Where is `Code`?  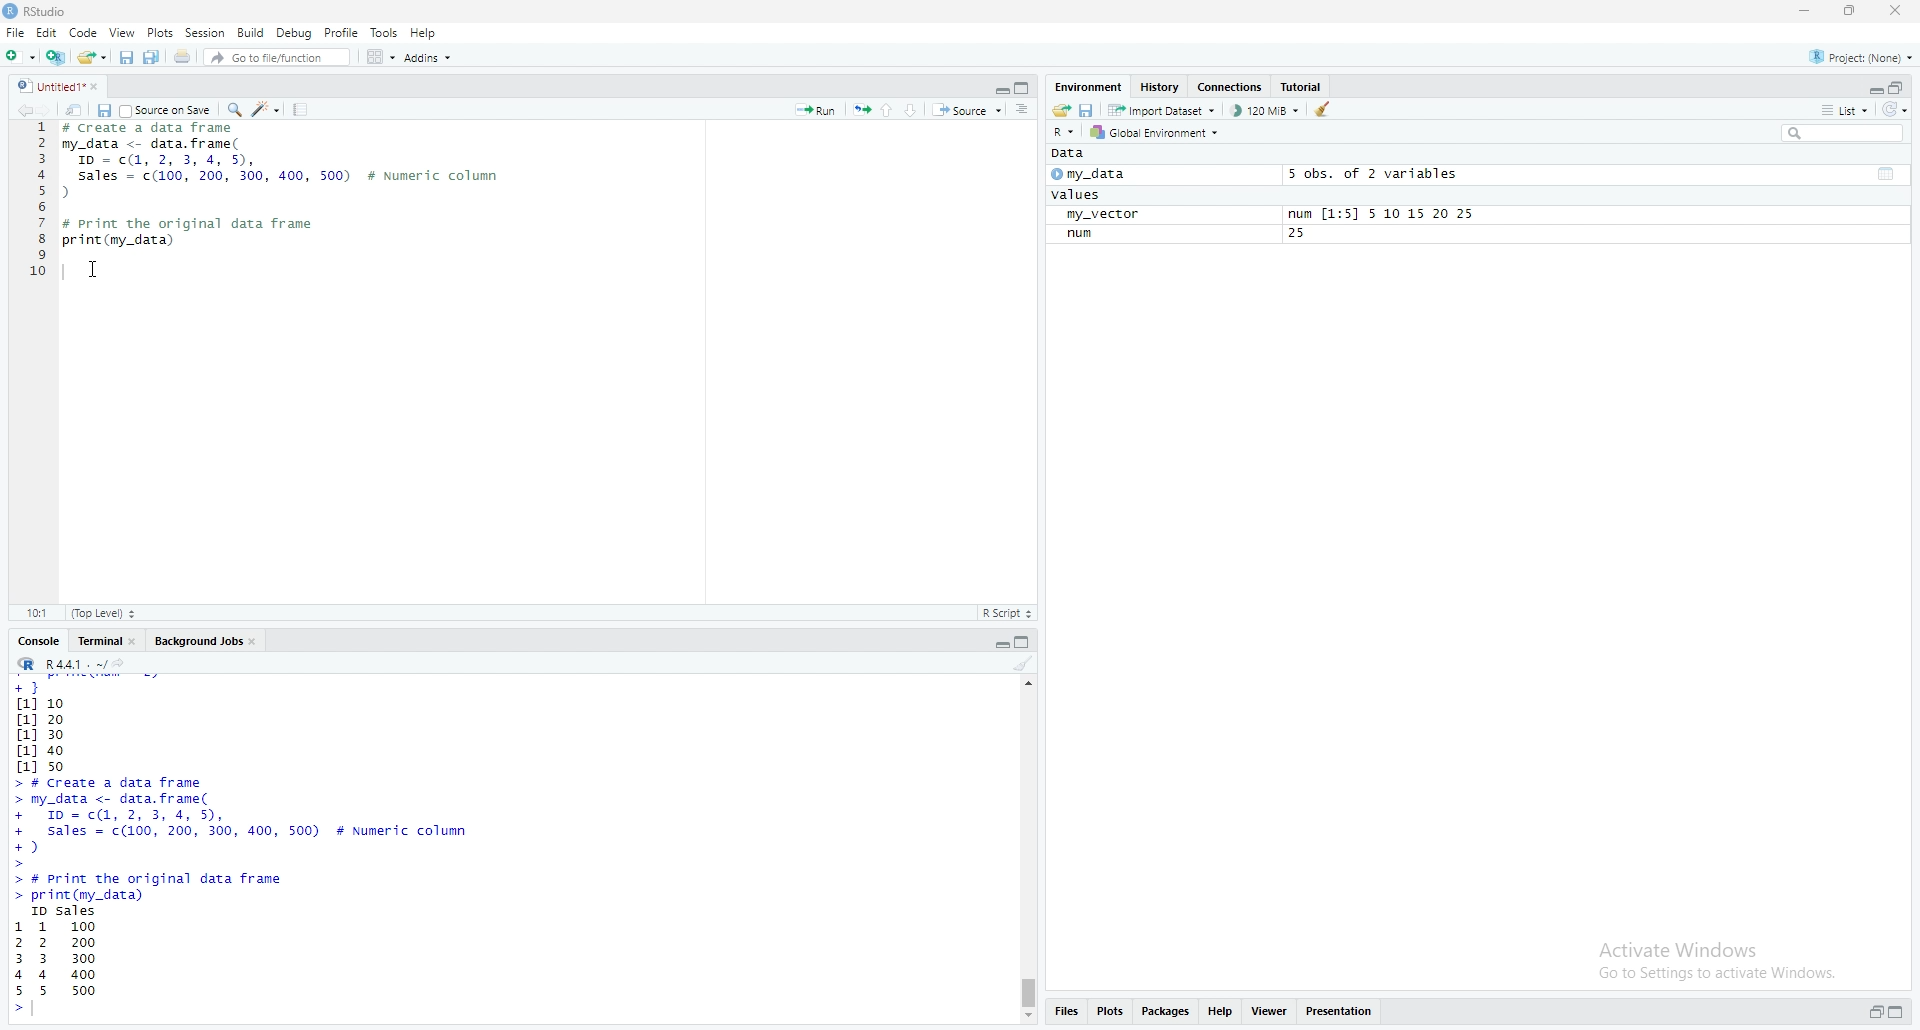
Code is located at coordinates (84, 34).